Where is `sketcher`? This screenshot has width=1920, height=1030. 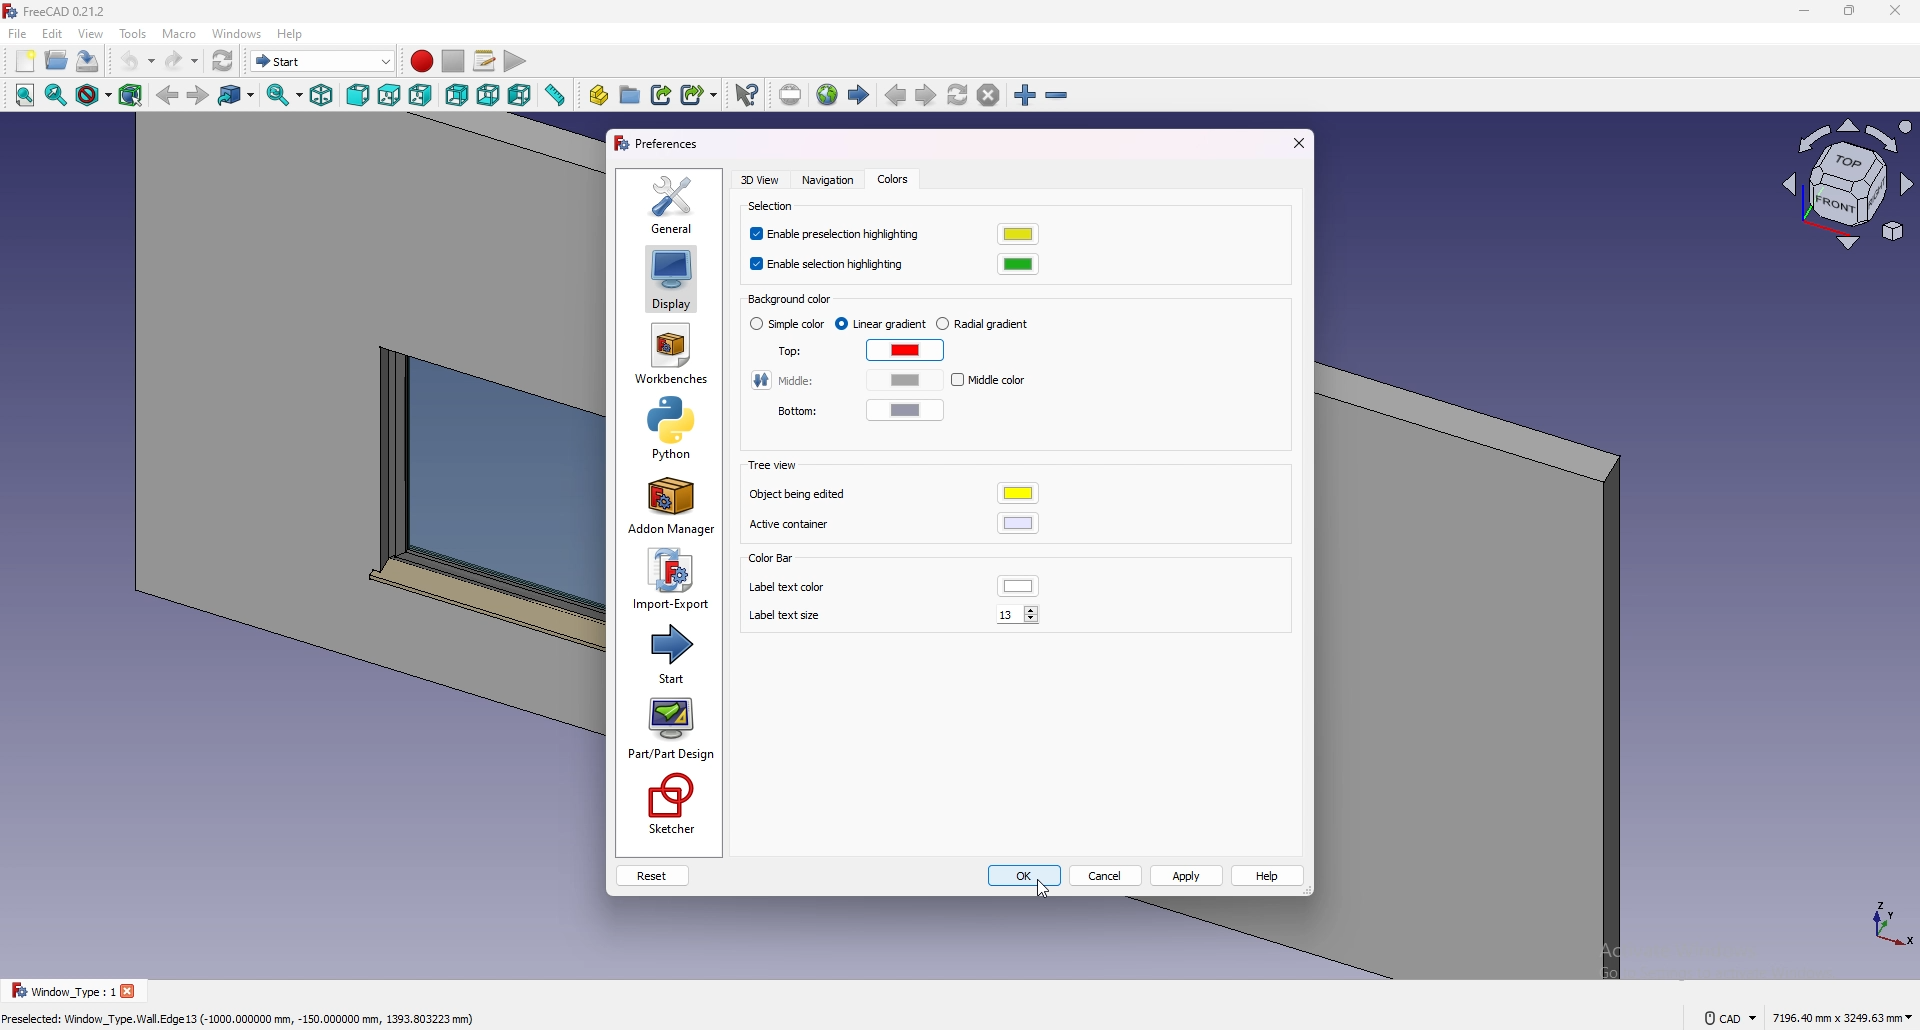
sketcher is located at coordinates (669, 805).